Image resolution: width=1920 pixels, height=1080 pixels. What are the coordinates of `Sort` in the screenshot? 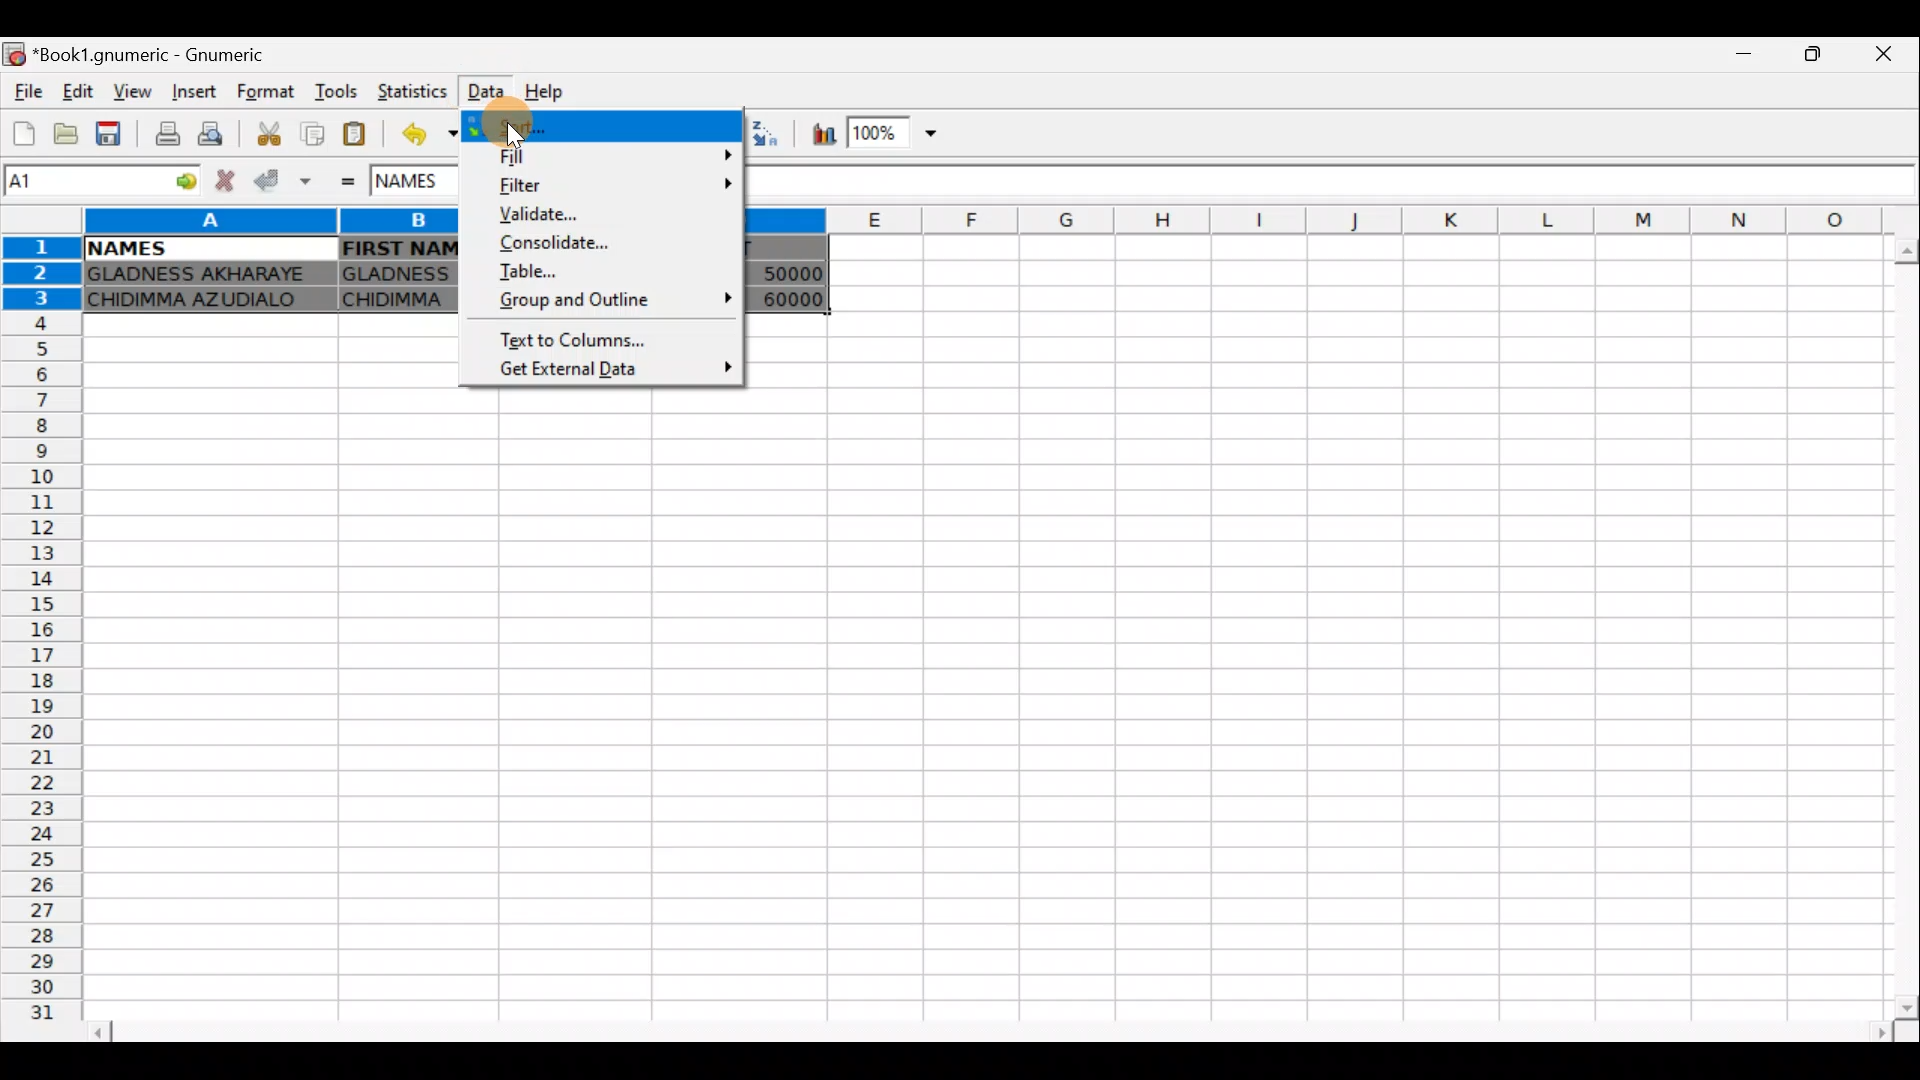 It's located at (594, 127).